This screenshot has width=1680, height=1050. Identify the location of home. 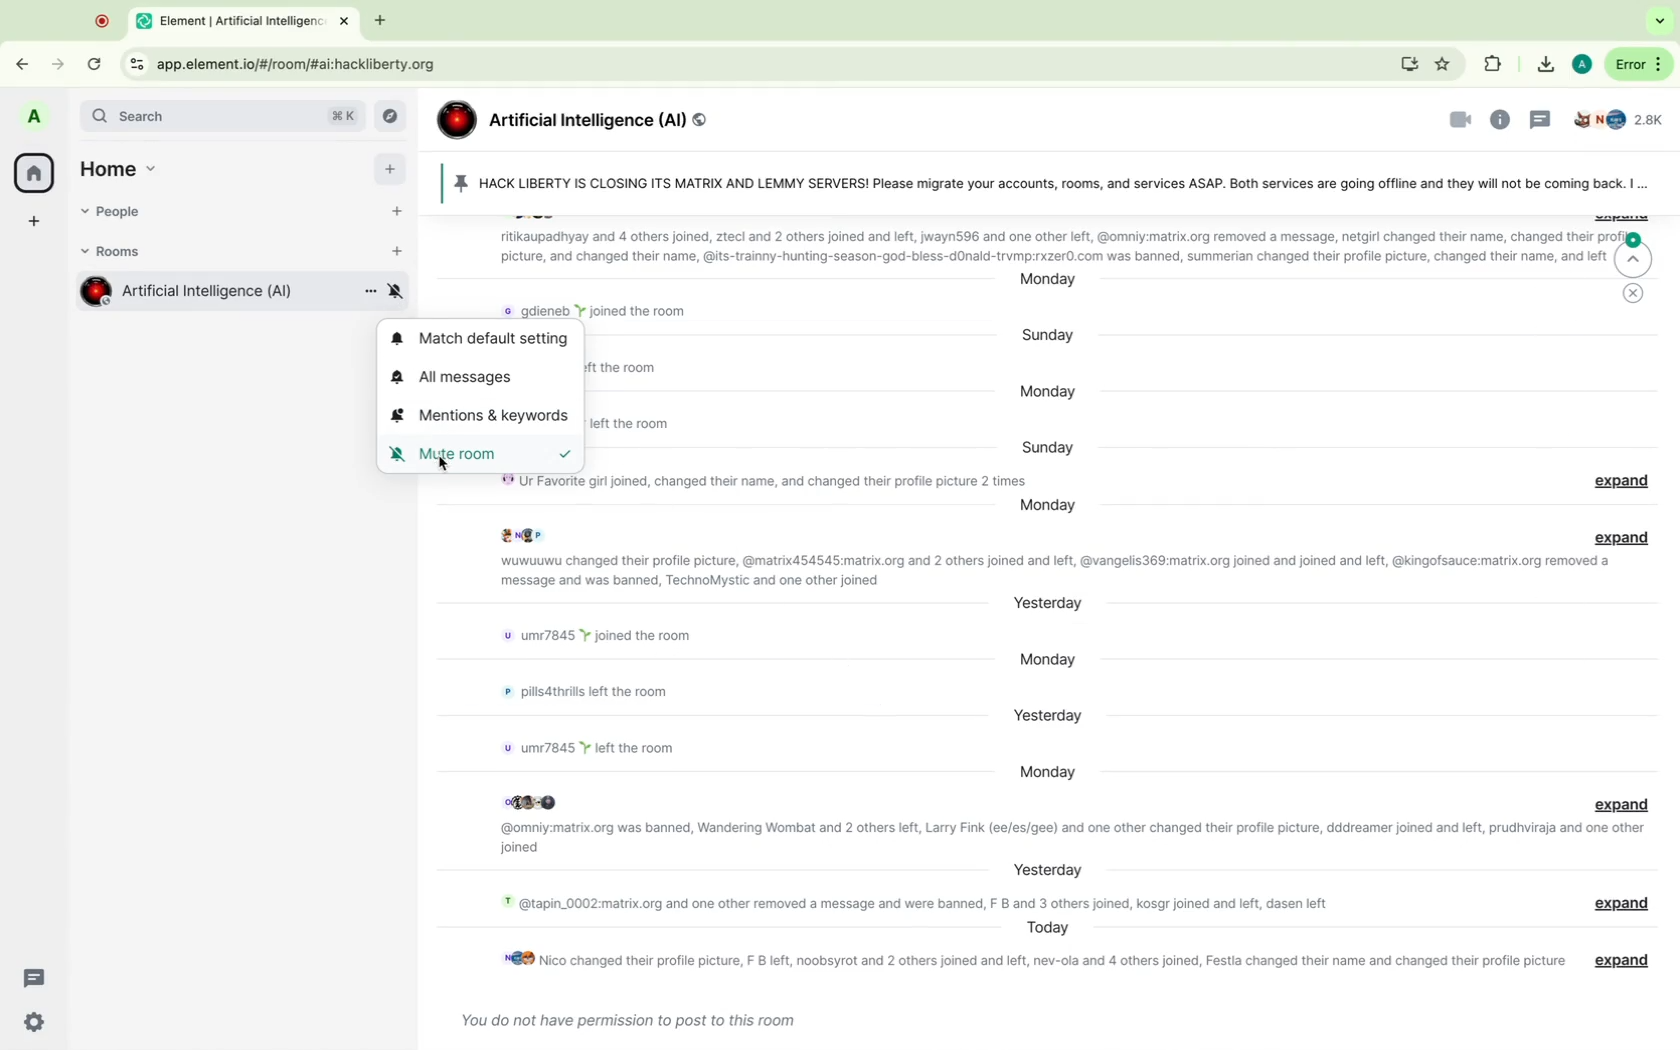
(124, 166).